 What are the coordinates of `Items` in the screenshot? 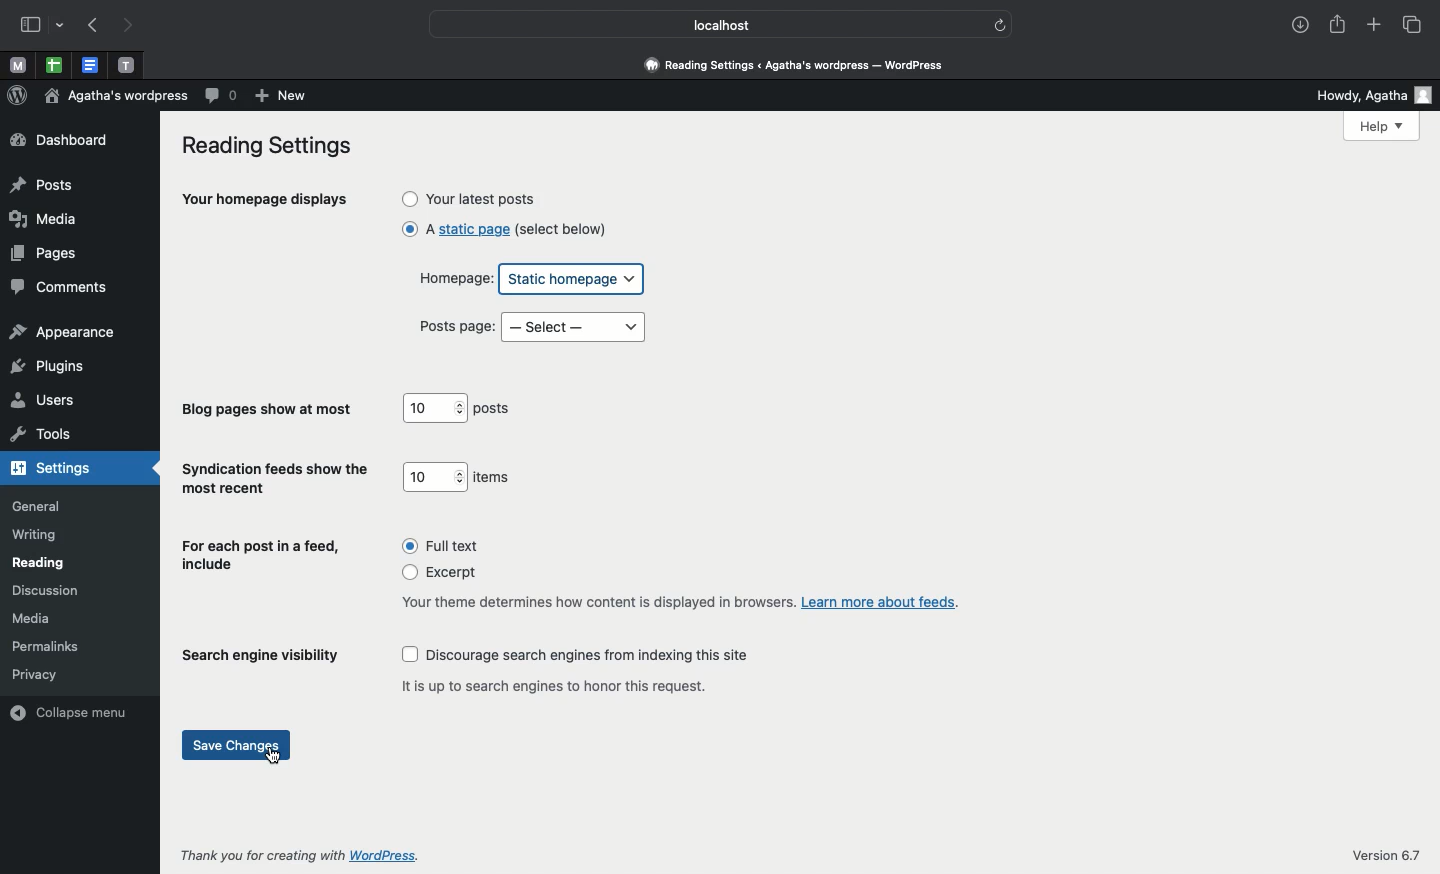 It's located at (494, 478).